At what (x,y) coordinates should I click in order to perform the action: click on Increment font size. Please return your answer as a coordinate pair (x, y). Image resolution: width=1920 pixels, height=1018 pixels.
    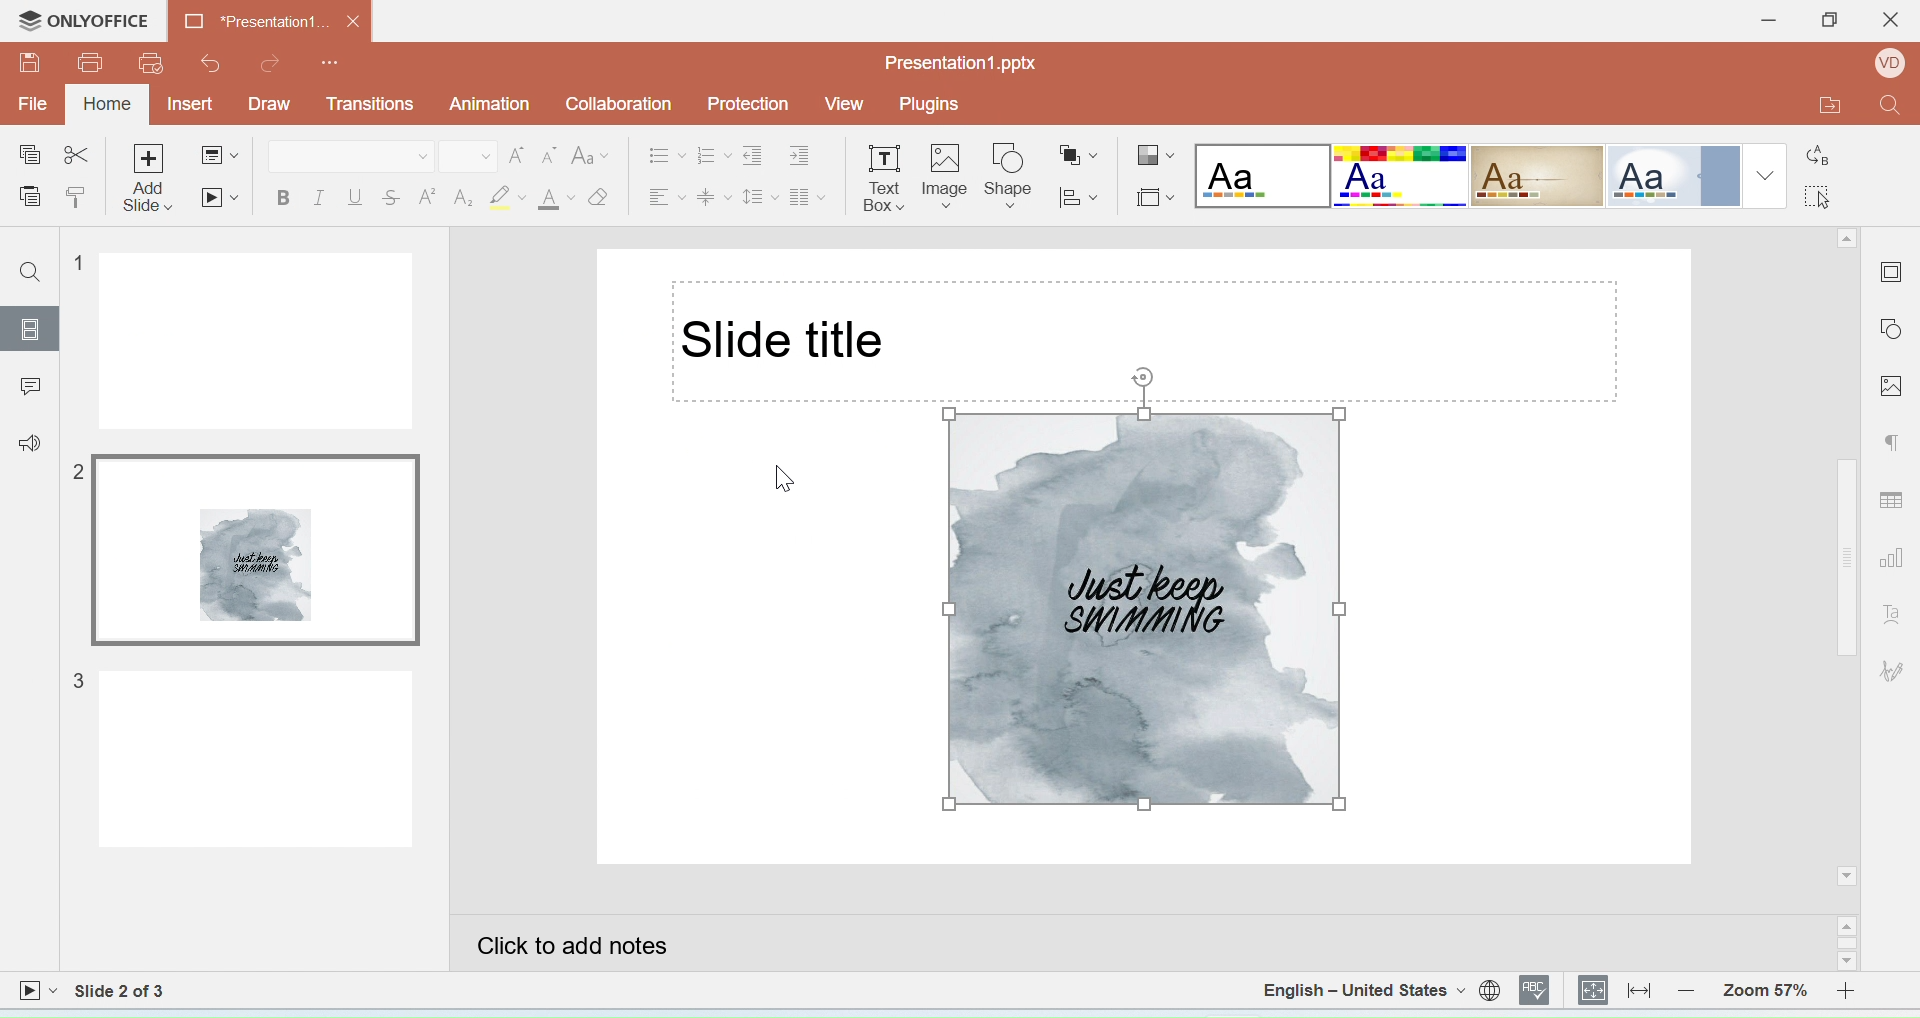
    Looking at the image, I should click on (516, 156).